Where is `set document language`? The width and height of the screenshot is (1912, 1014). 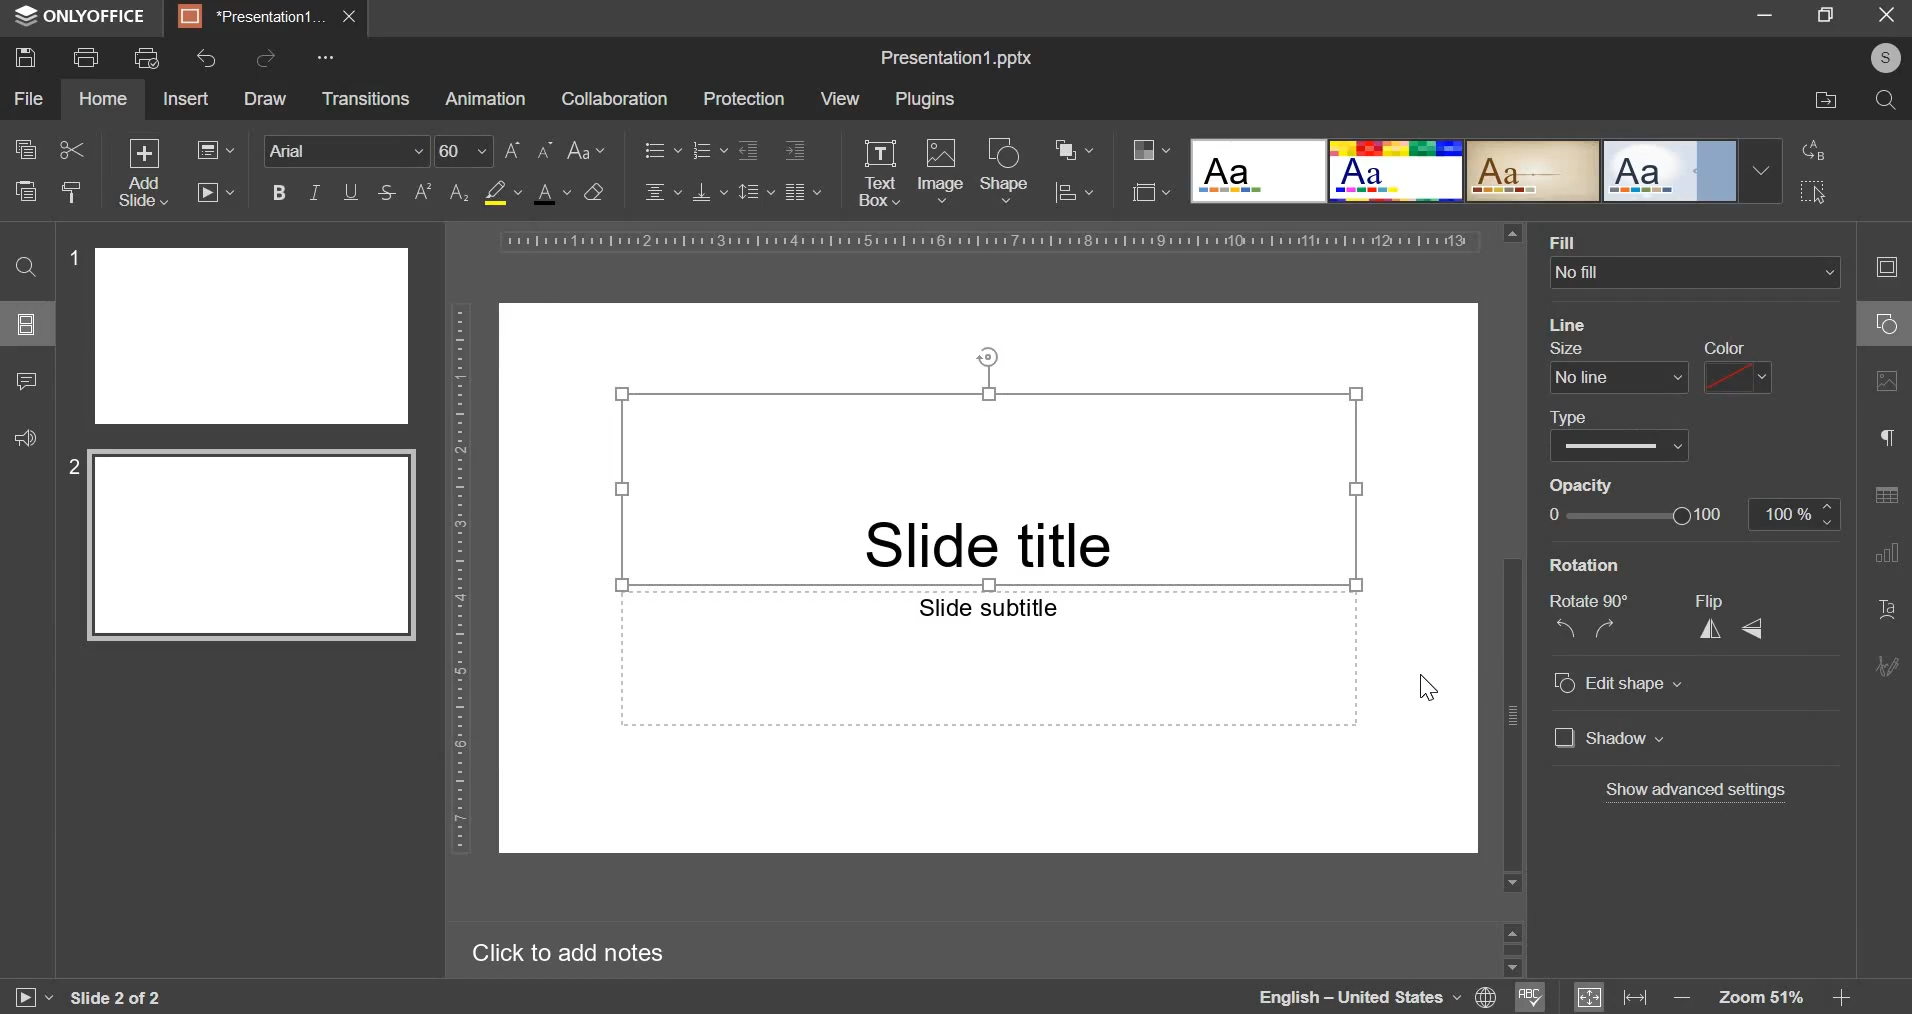 set document language is located at coordinates (1487, 997).